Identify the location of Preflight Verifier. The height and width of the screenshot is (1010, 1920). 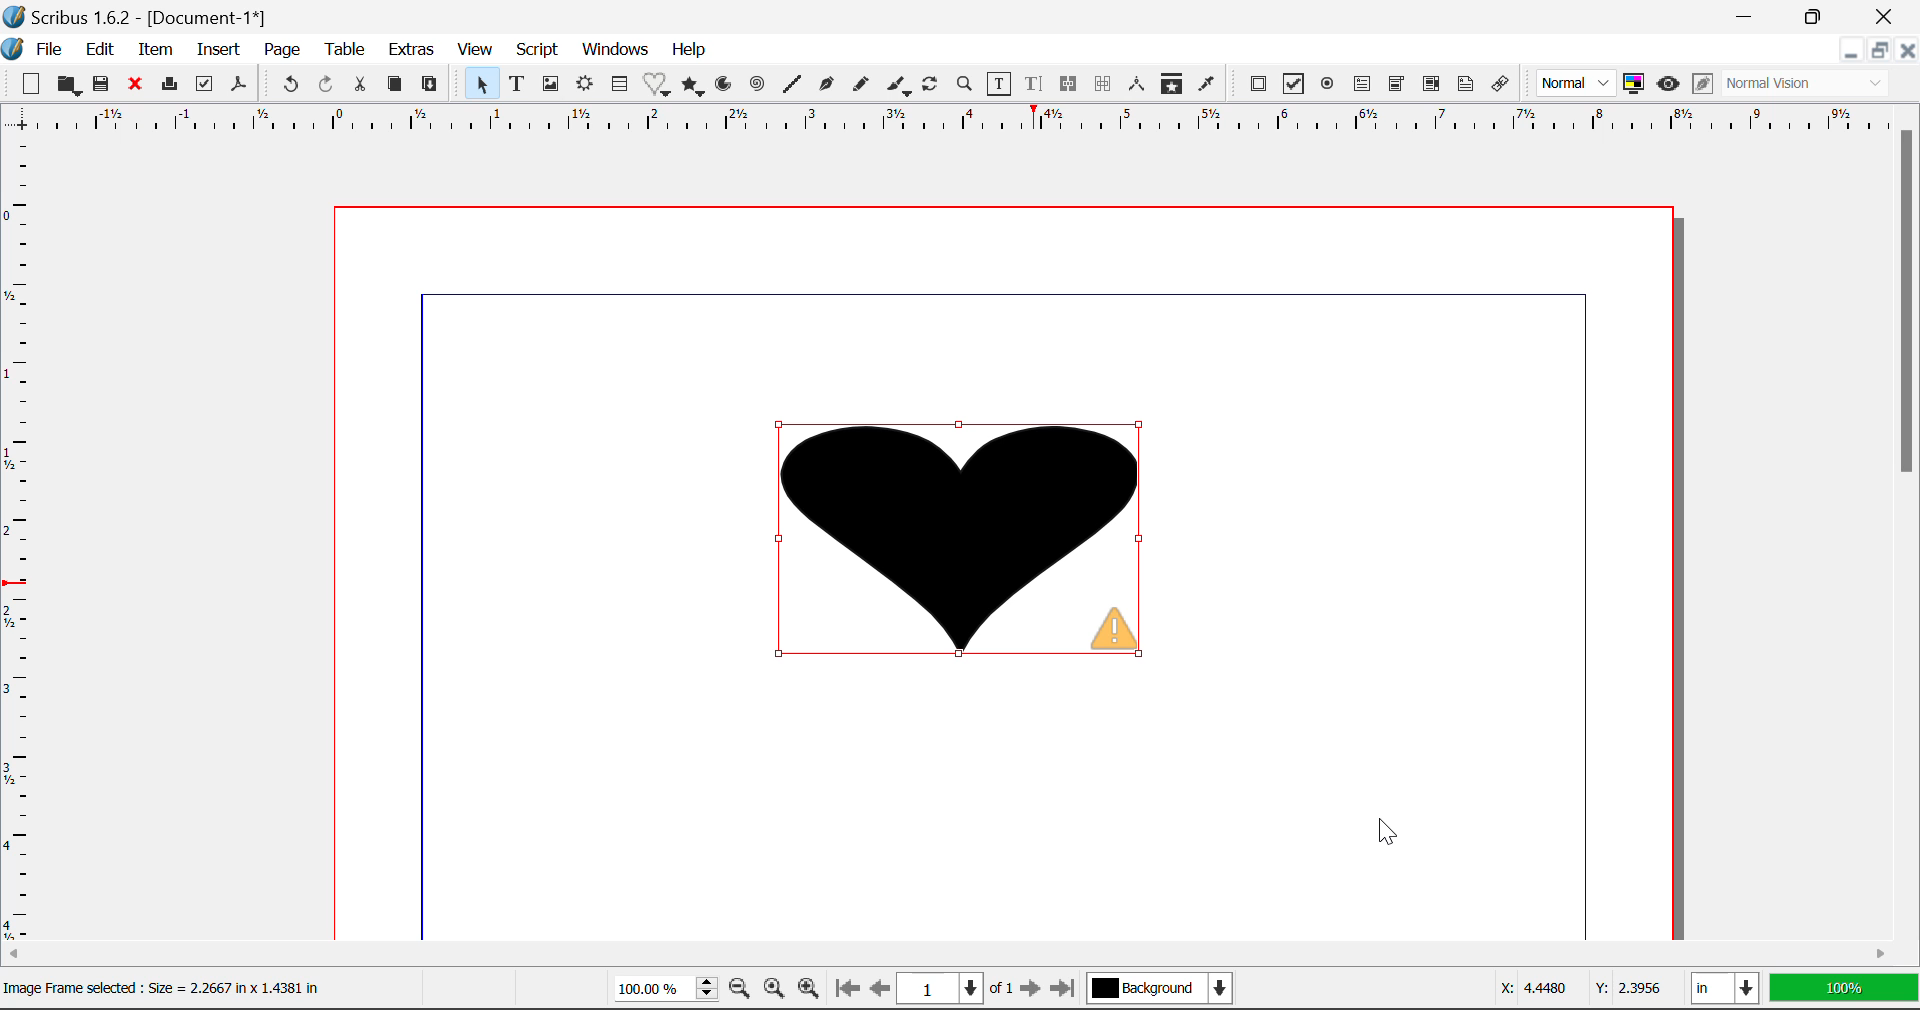
(206, 89).